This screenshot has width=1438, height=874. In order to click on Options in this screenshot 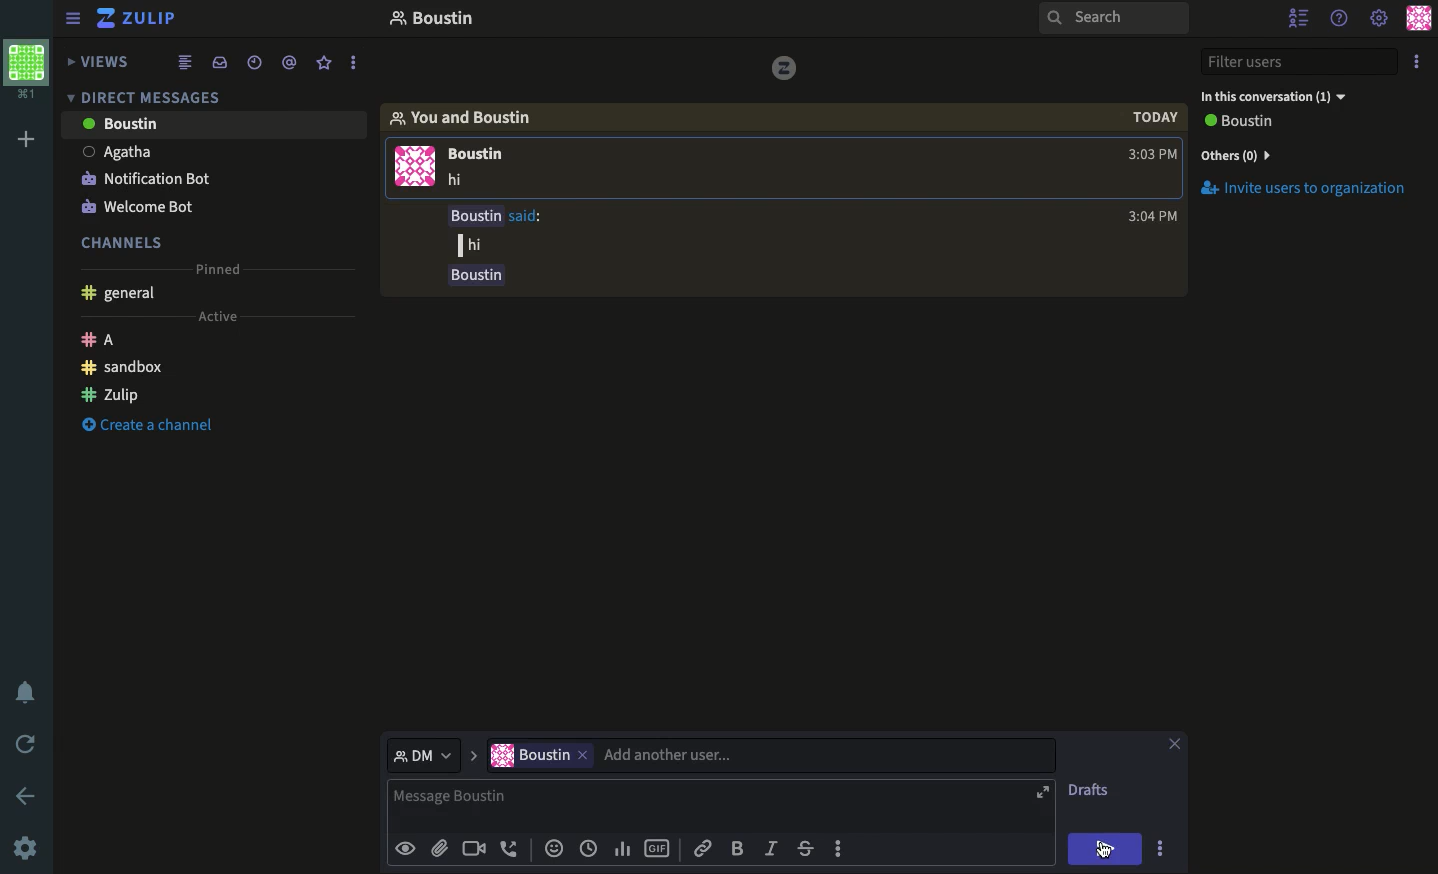, I will do `click(838, 846)`.